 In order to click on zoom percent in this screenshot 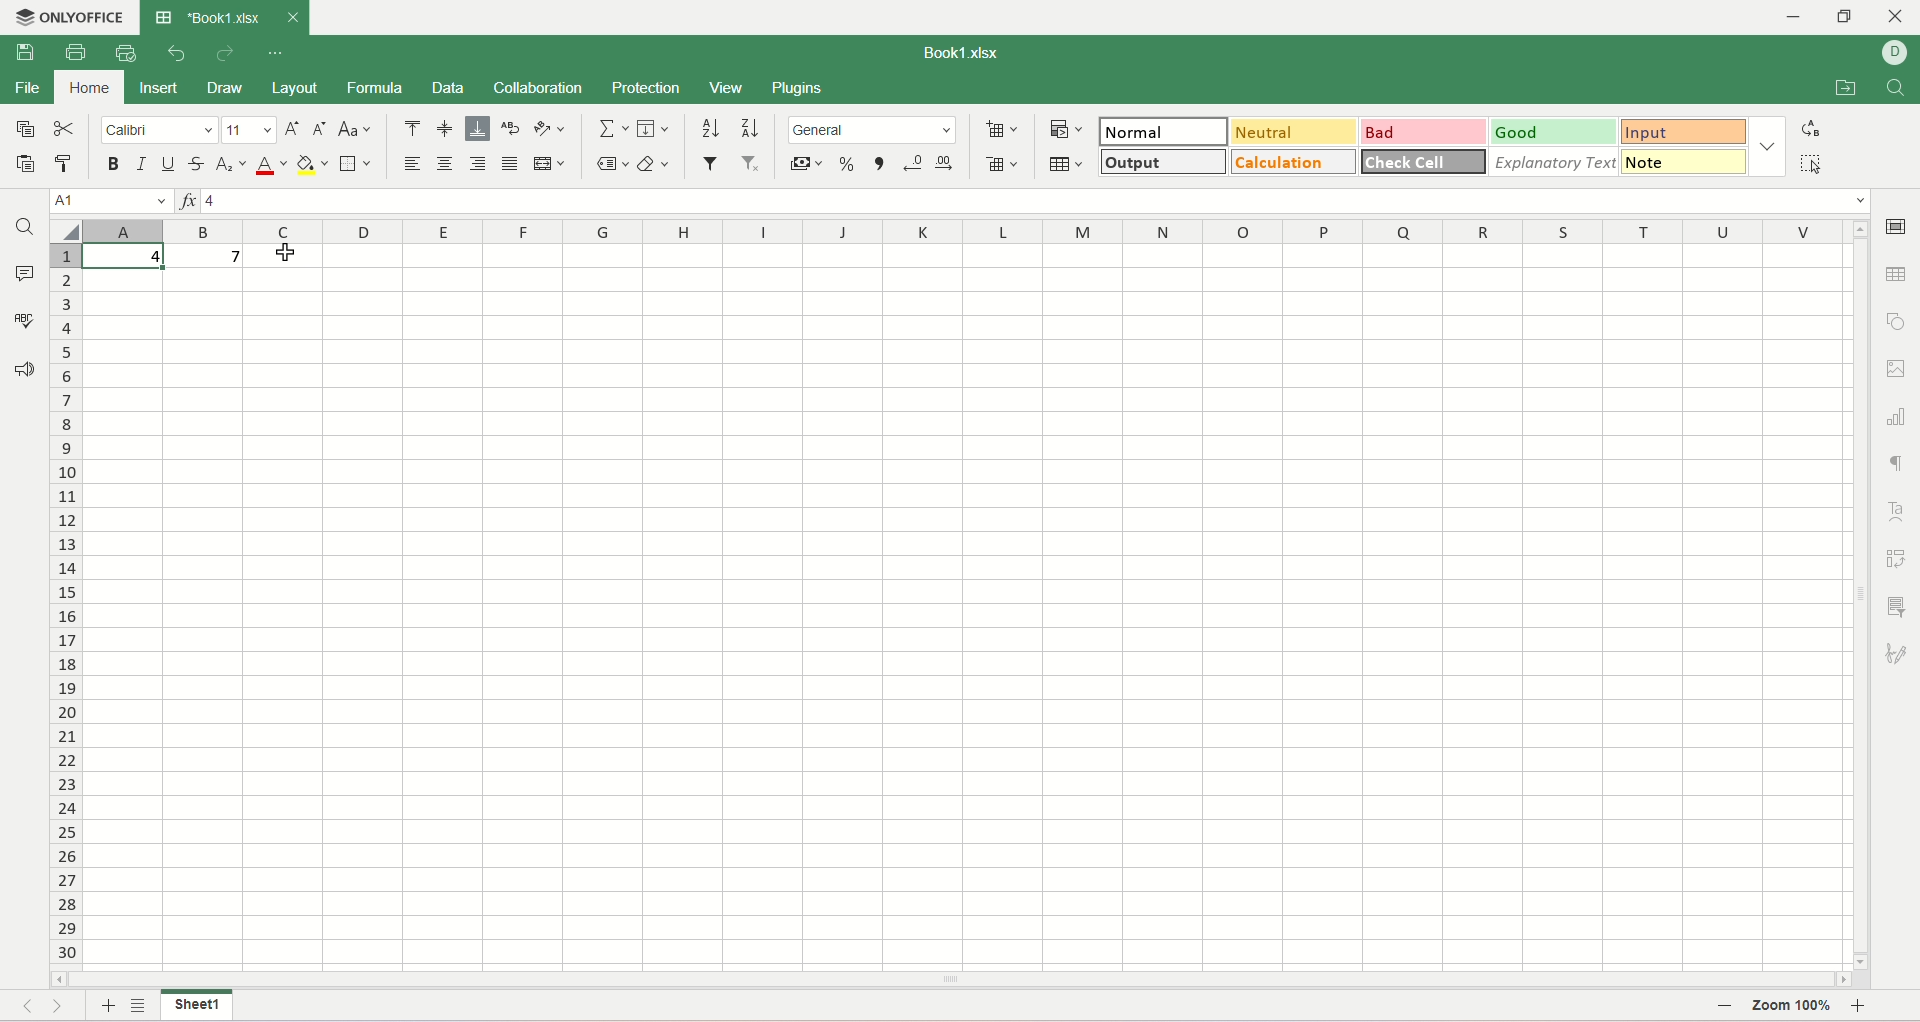, I will do `click(1793, 1009)`.